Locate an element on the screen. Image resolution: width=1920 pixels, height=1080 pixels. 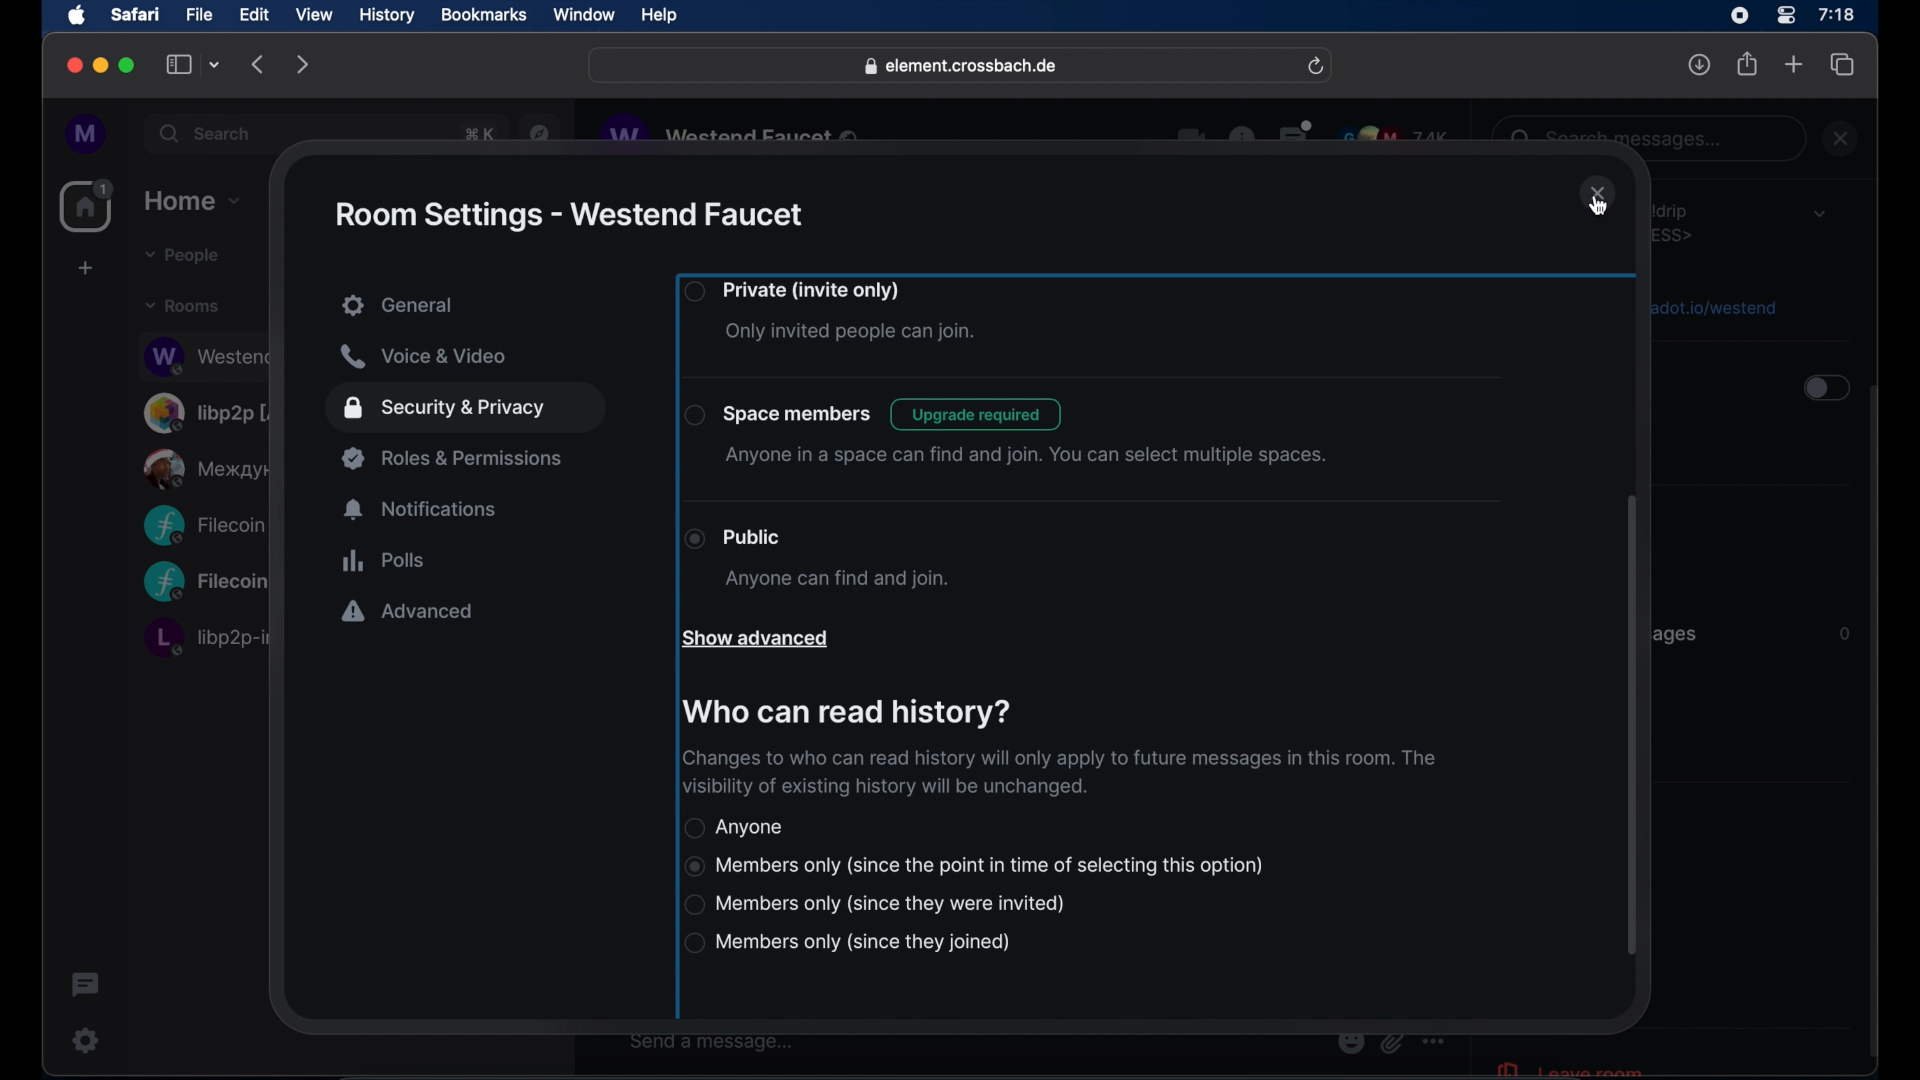
show tab overview is located at coordinates (1843, 65).